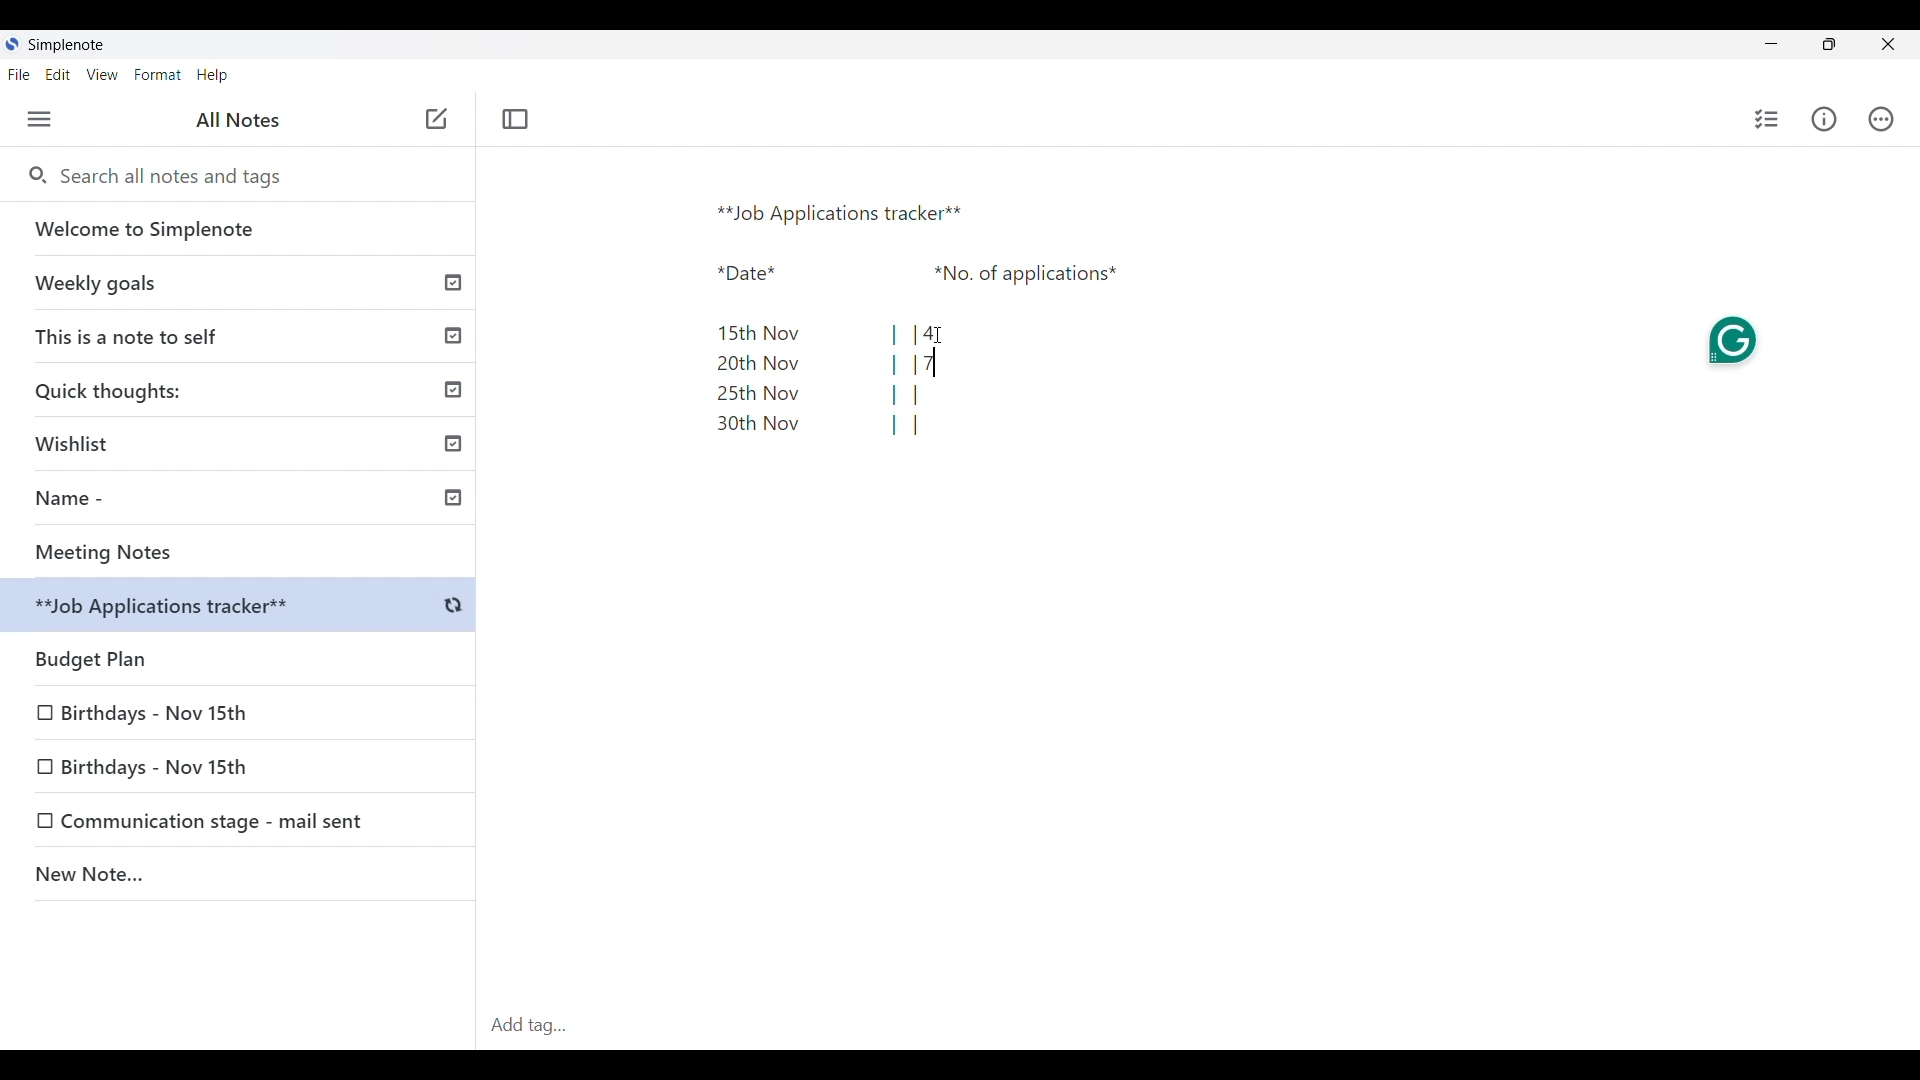  I want to click on Budget Plan, so click(242, 608).